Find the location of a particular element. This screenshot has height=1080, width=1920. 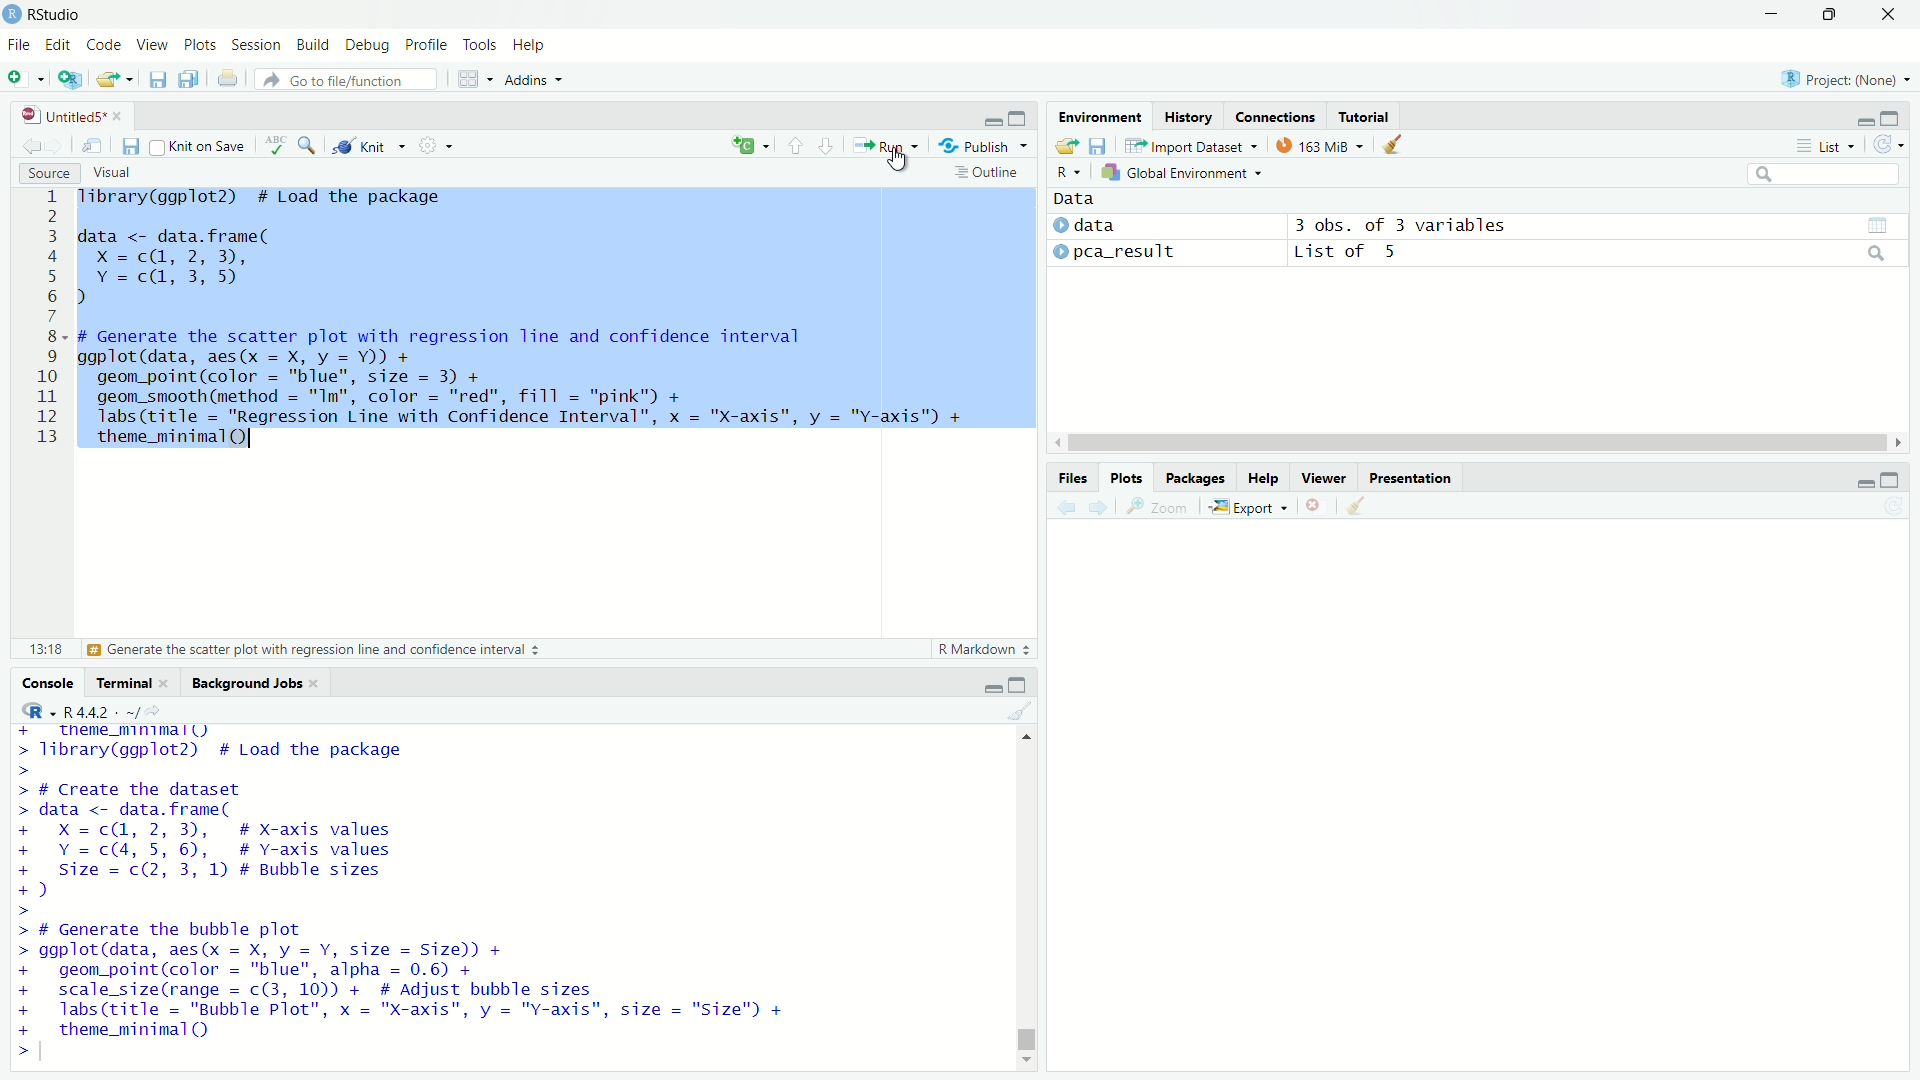

data is located at coordinates (1098, 226).